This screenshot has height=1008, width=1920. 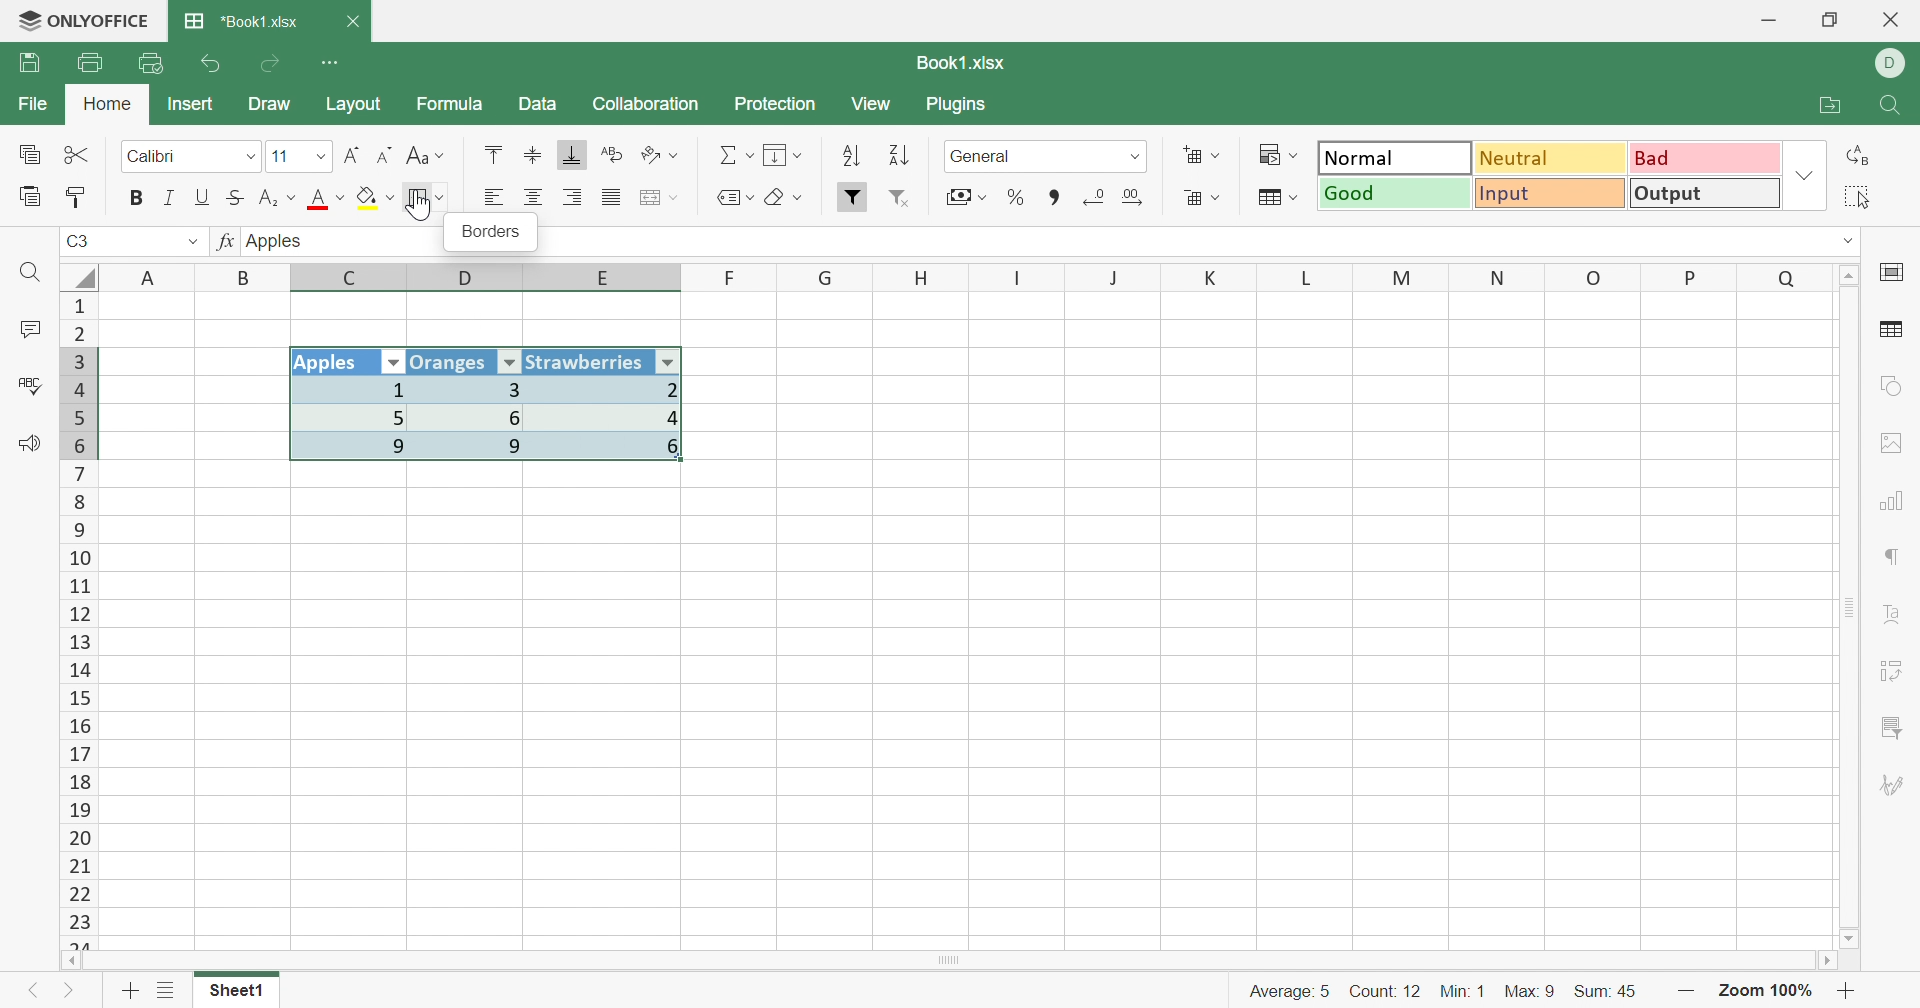 I want to click on J, so click(x=1116, y=278).